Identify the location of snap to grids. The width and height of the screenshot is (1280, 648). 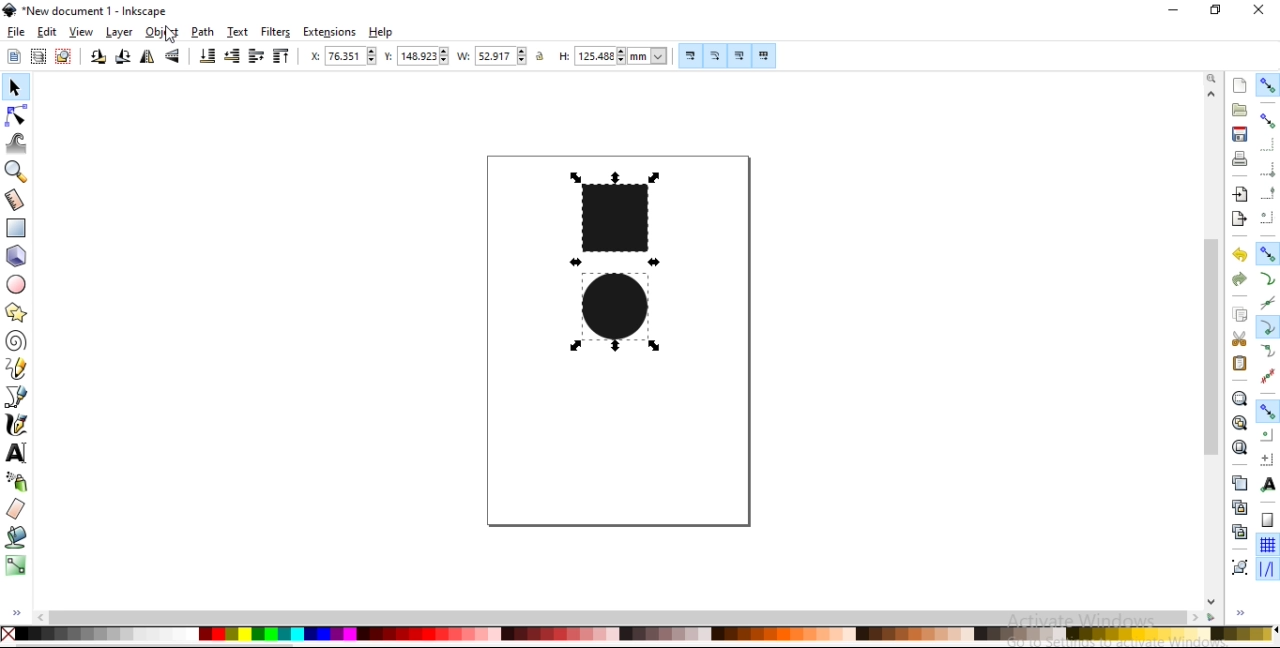
(1267, 544).